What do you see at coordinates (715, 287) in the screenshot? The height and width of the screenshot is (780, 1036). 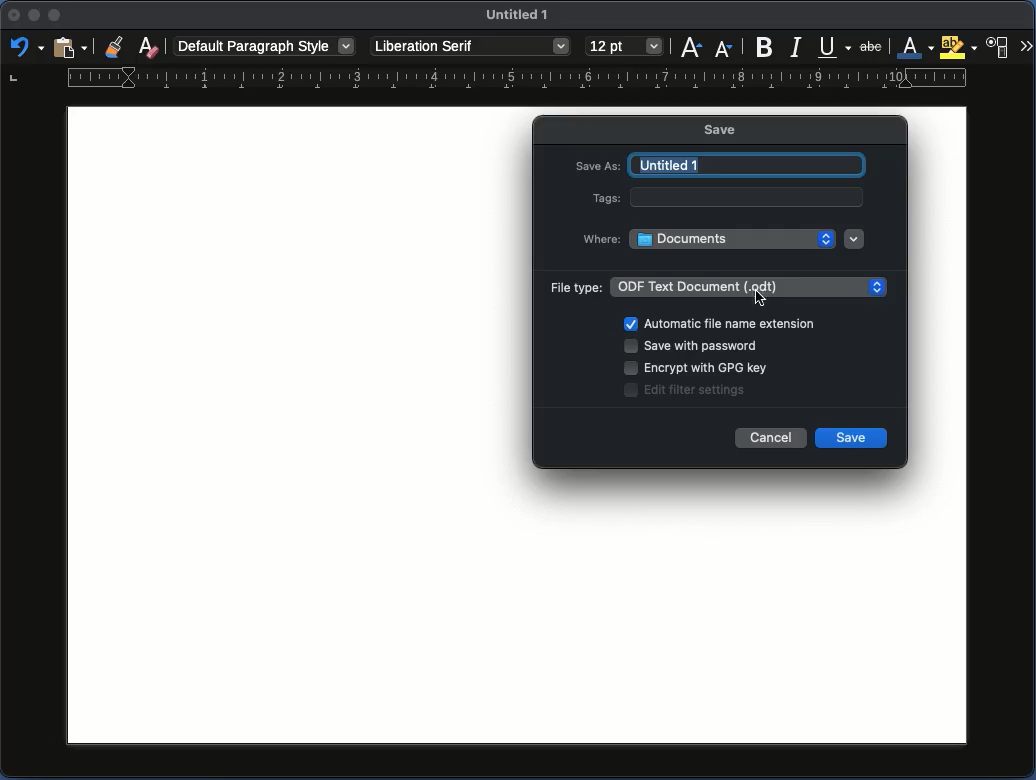 I see `File type` at bounding box center [715, 287].